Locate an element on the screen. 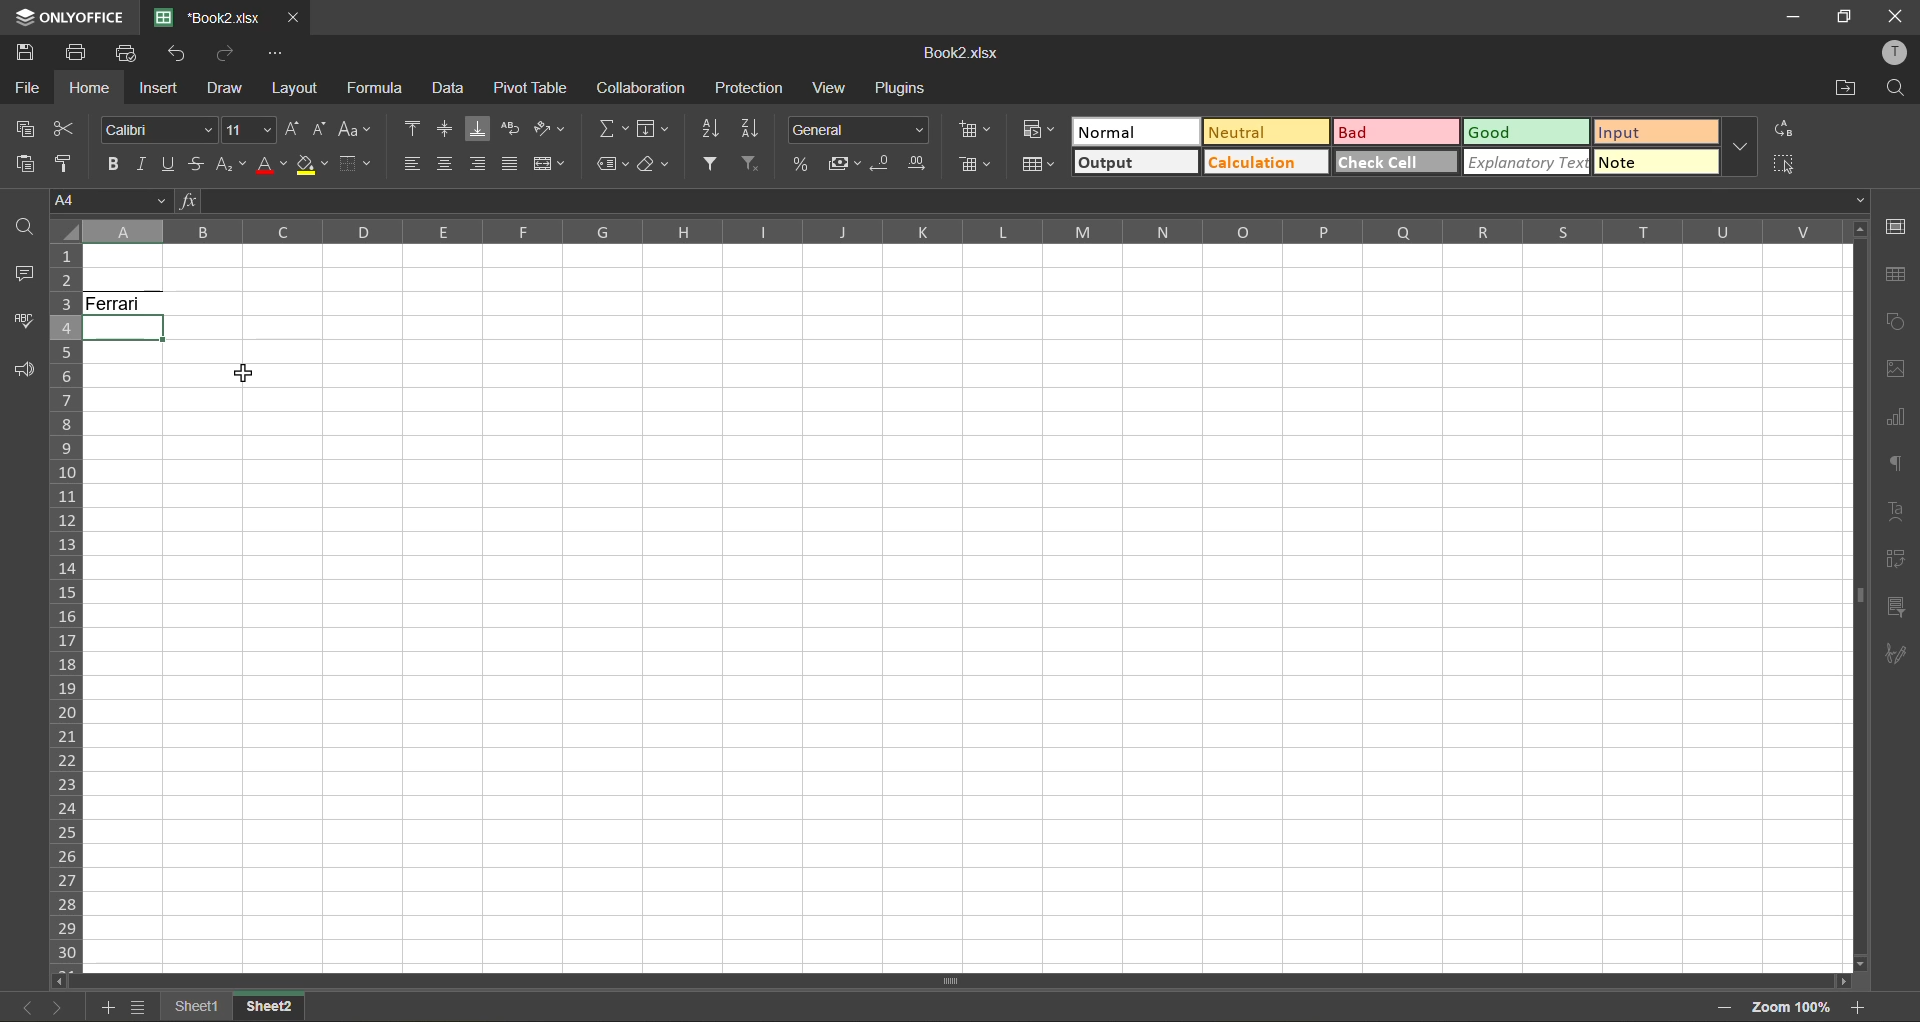 The height and width of the screenshot is (1022, 1920). more options is located at coordinates (1741, 147).